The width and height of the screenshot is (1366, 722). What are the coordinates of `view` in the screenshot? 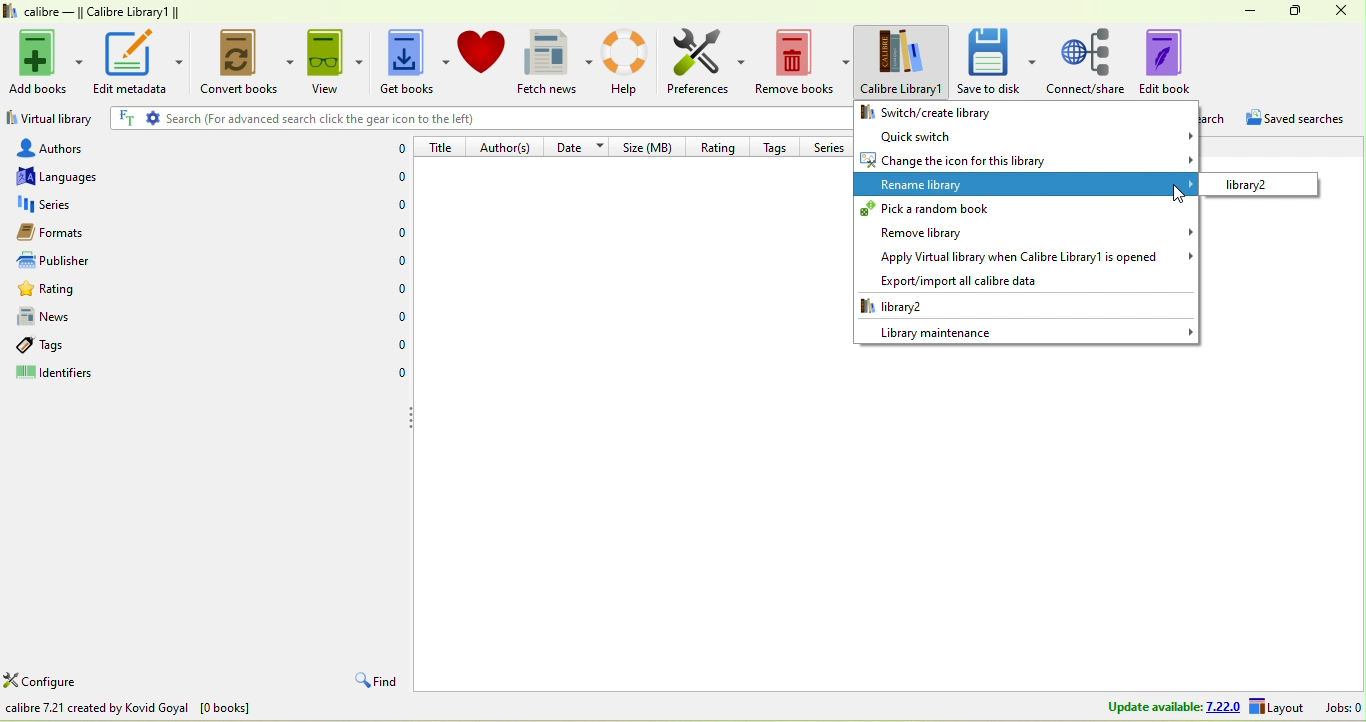 It's located at (333, 61).